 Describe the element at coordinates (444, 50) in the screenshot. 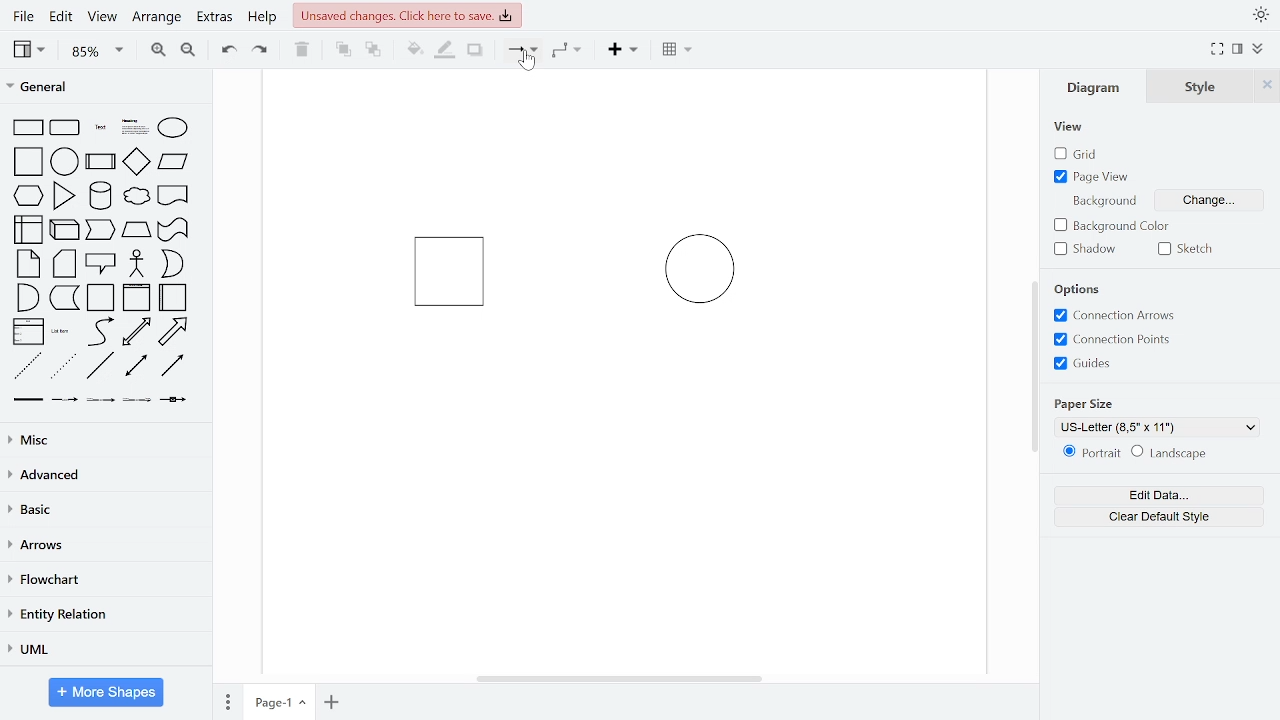

I see `fill line` at that location.